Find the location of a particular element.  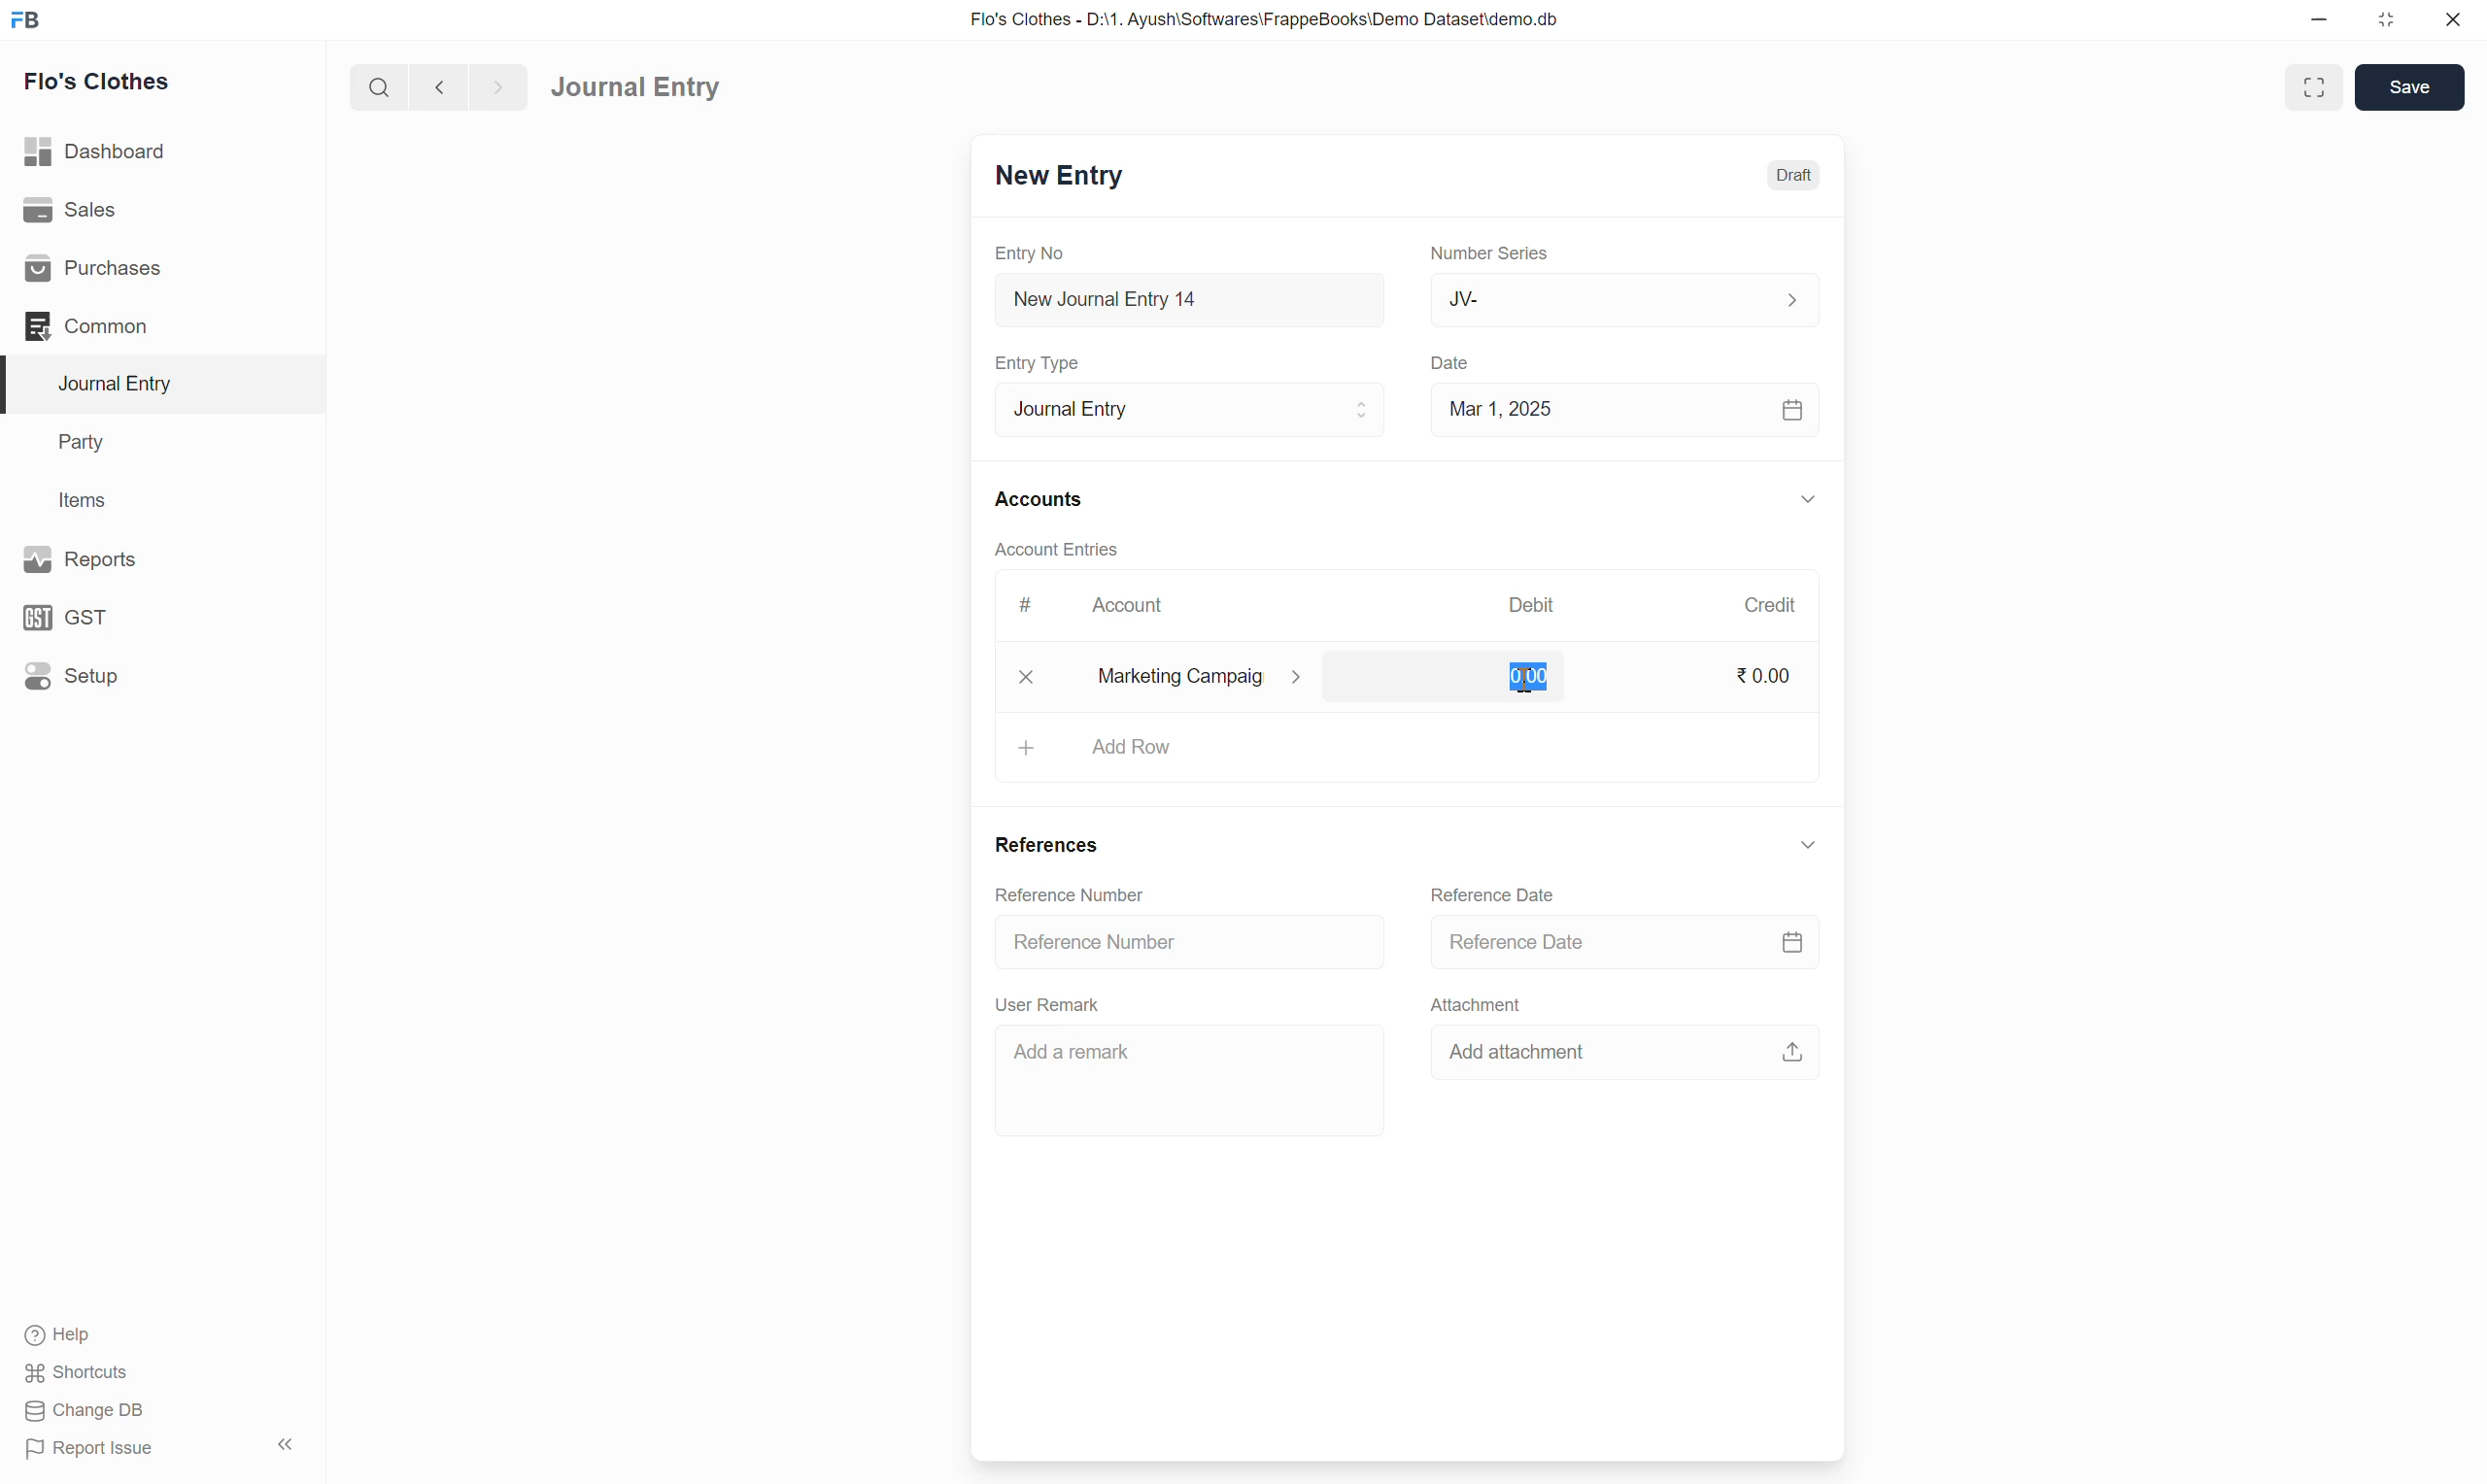

Account Entries is located at coordinates (1058, 547).